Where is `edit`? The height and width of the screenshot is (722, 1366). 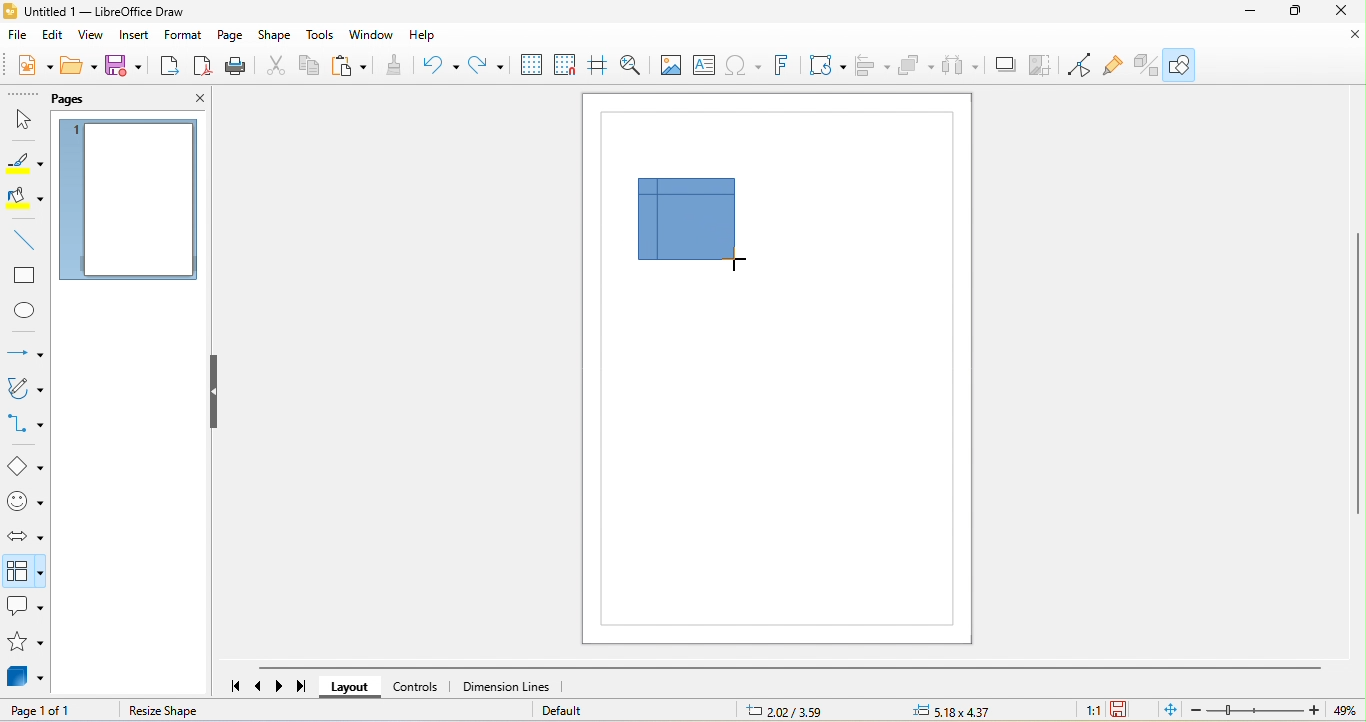 edit is located at coordinates (55, 36).